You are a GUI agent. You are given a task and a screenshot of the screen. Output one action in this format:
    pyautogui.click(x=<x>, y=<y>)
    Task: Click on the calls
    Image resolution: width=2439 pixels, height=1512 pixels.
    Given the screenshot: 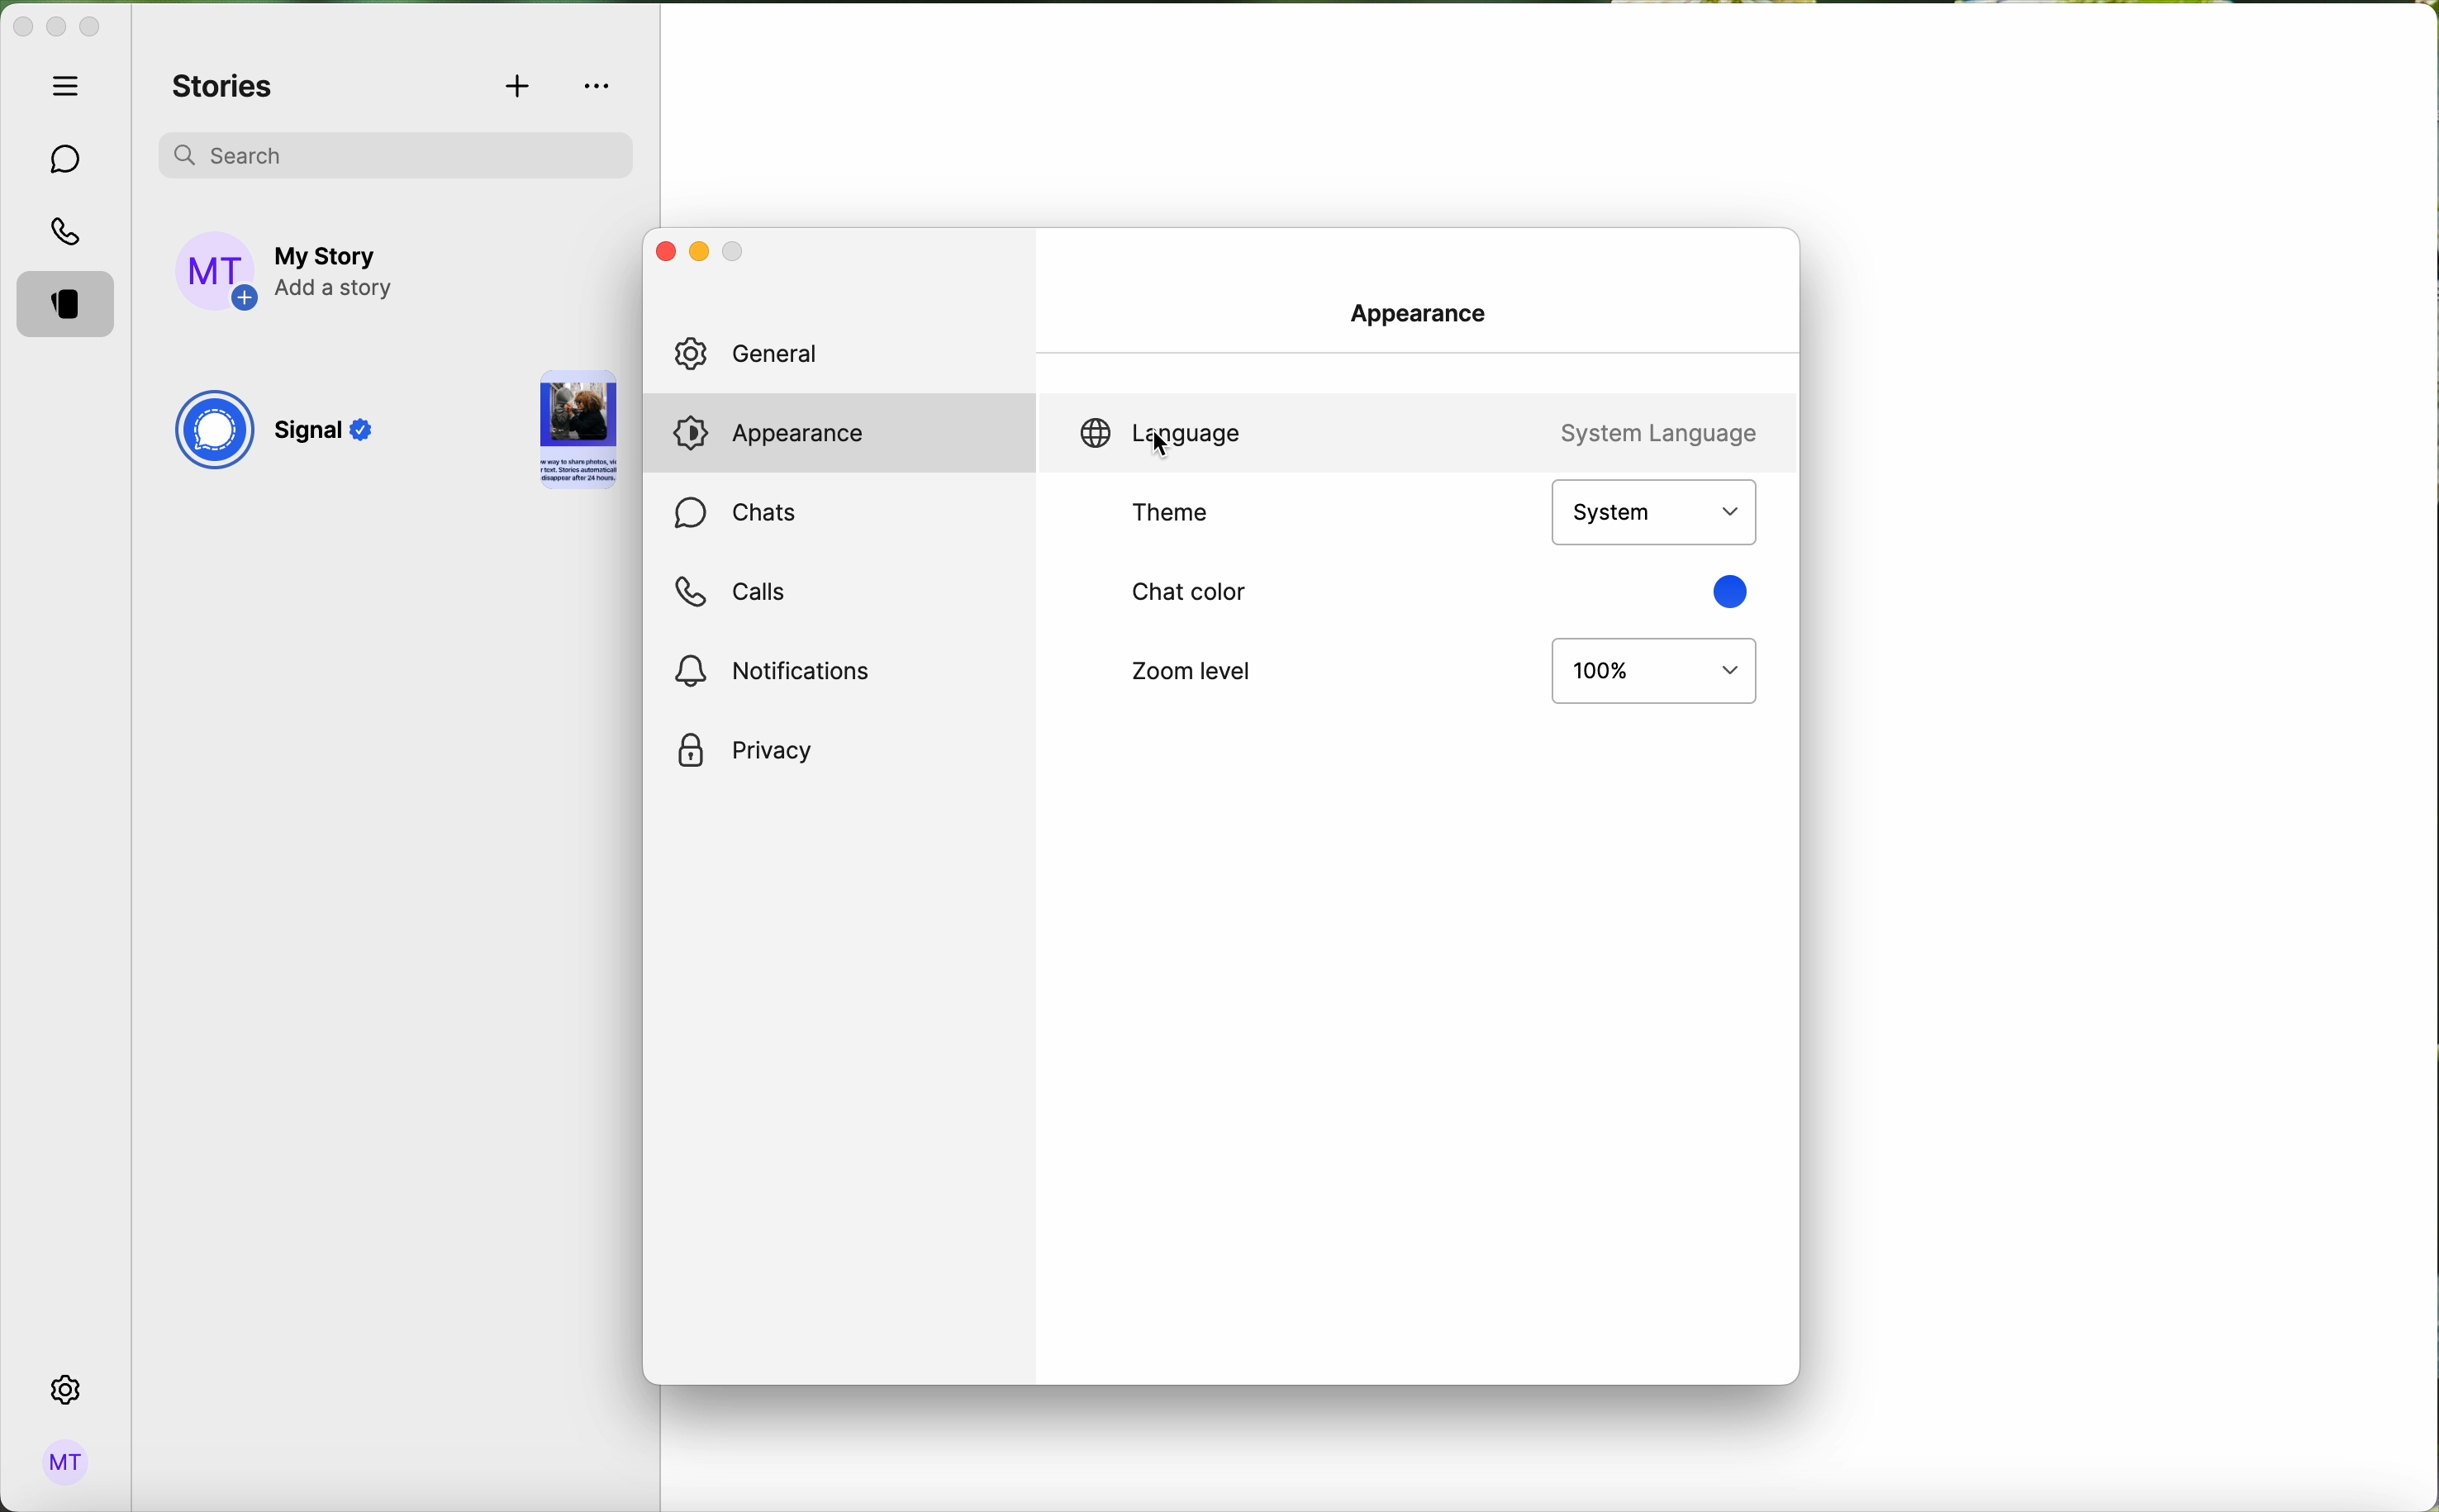 What is the action you would take?
    pyautogui.click(x=70, y=234)
    